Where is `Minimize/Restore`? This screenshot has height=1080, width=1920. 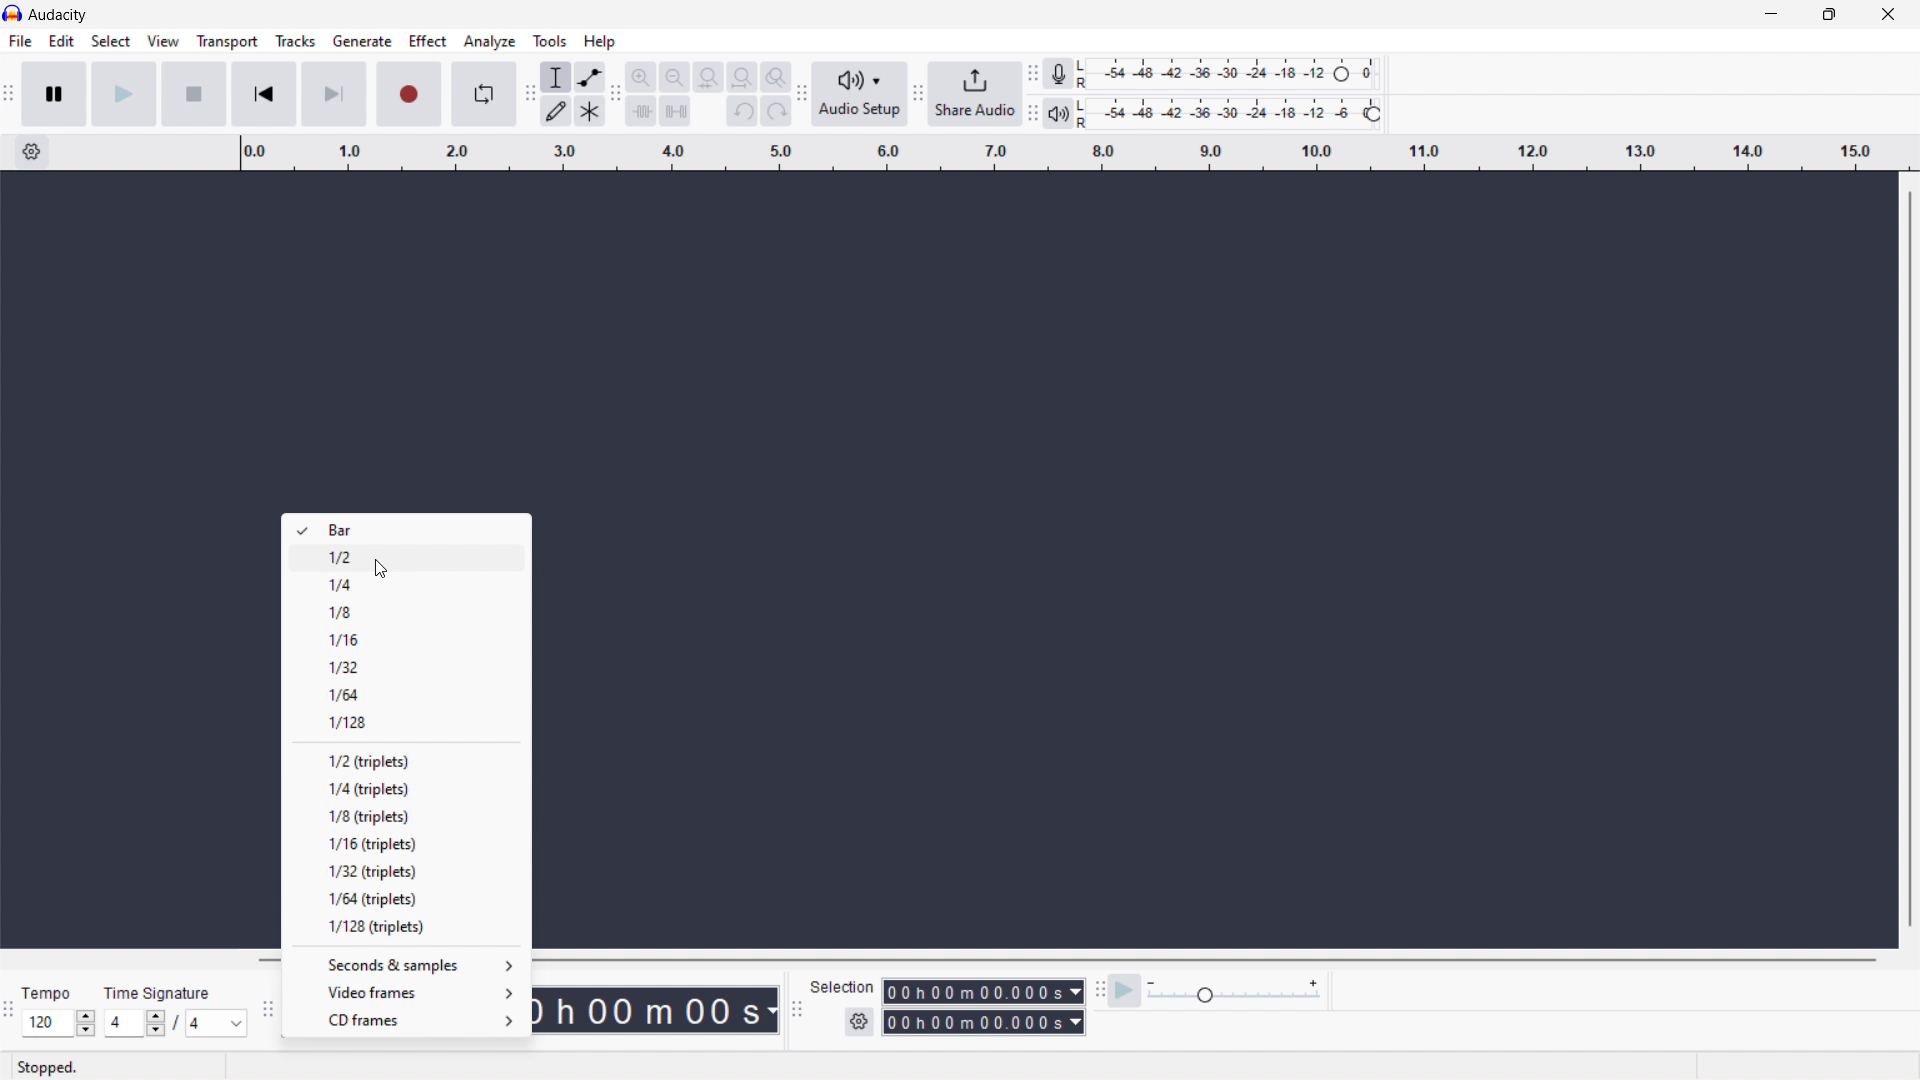 Minimize/Restore is located at coordinates (1829, 14).